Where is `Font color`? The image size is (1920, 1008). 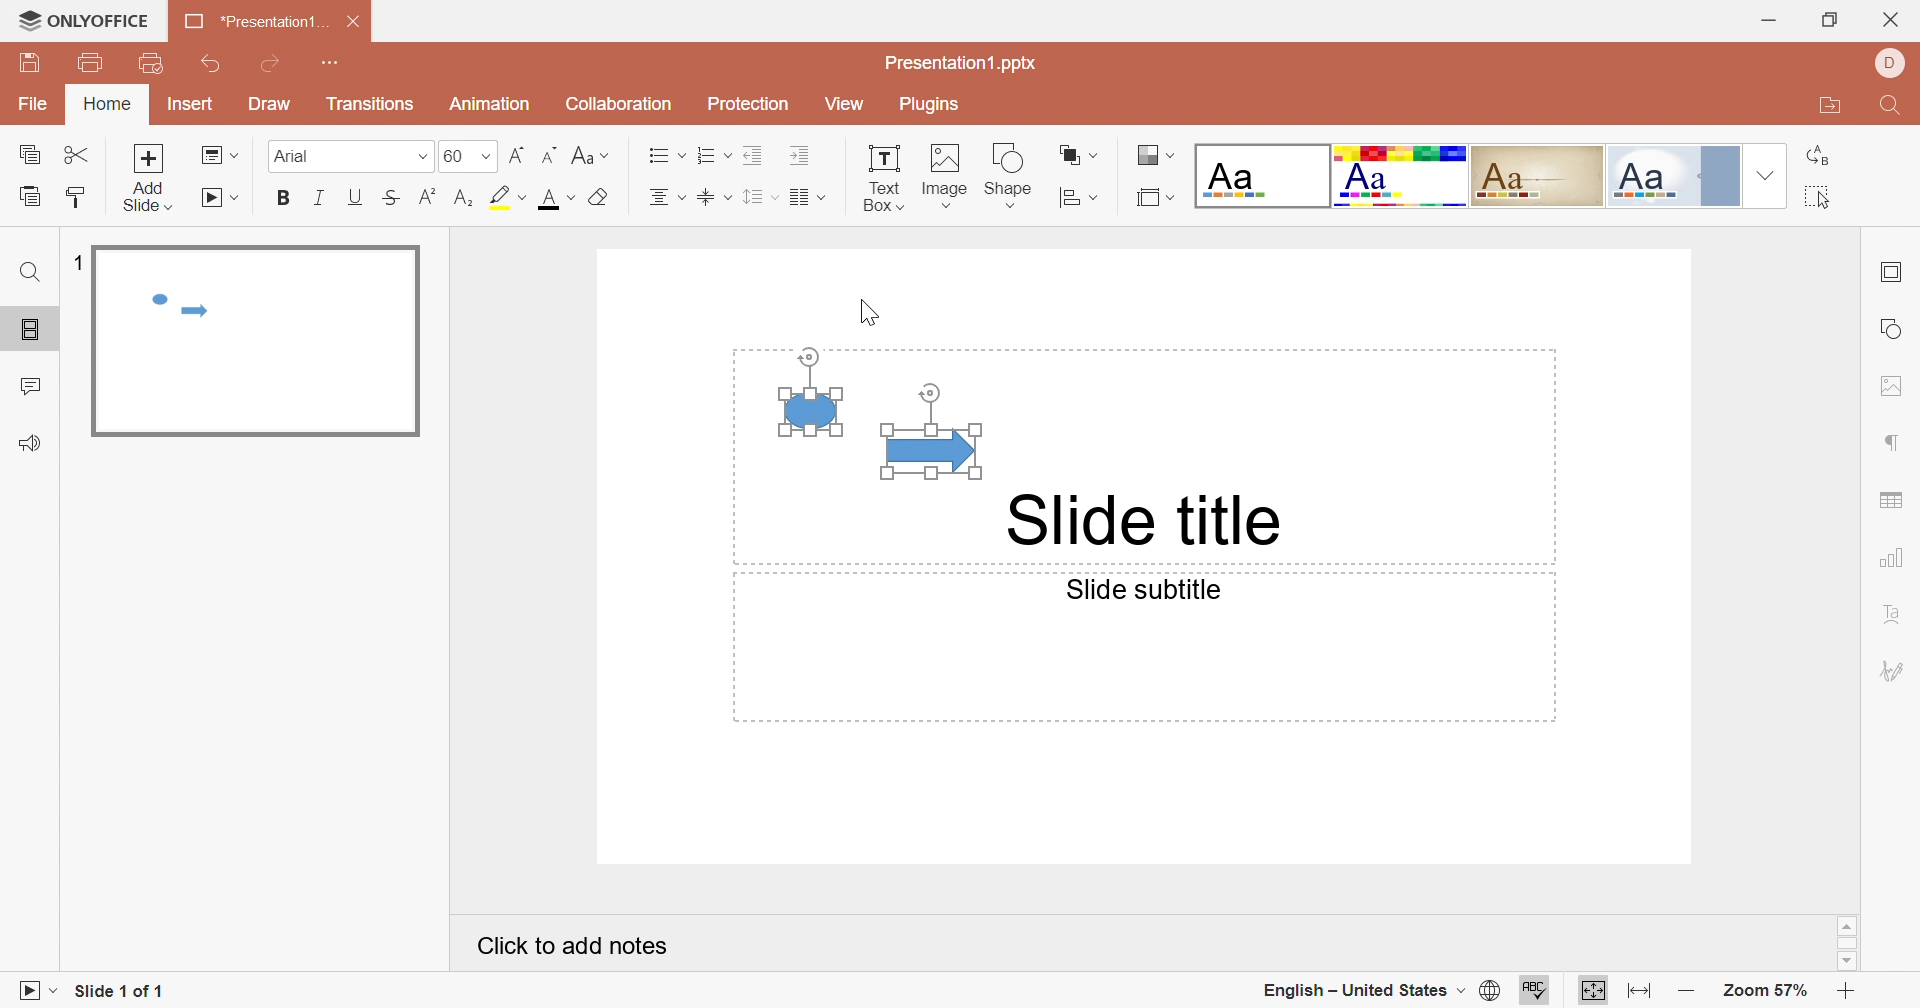
Font color is located at coordinates (556, 199).